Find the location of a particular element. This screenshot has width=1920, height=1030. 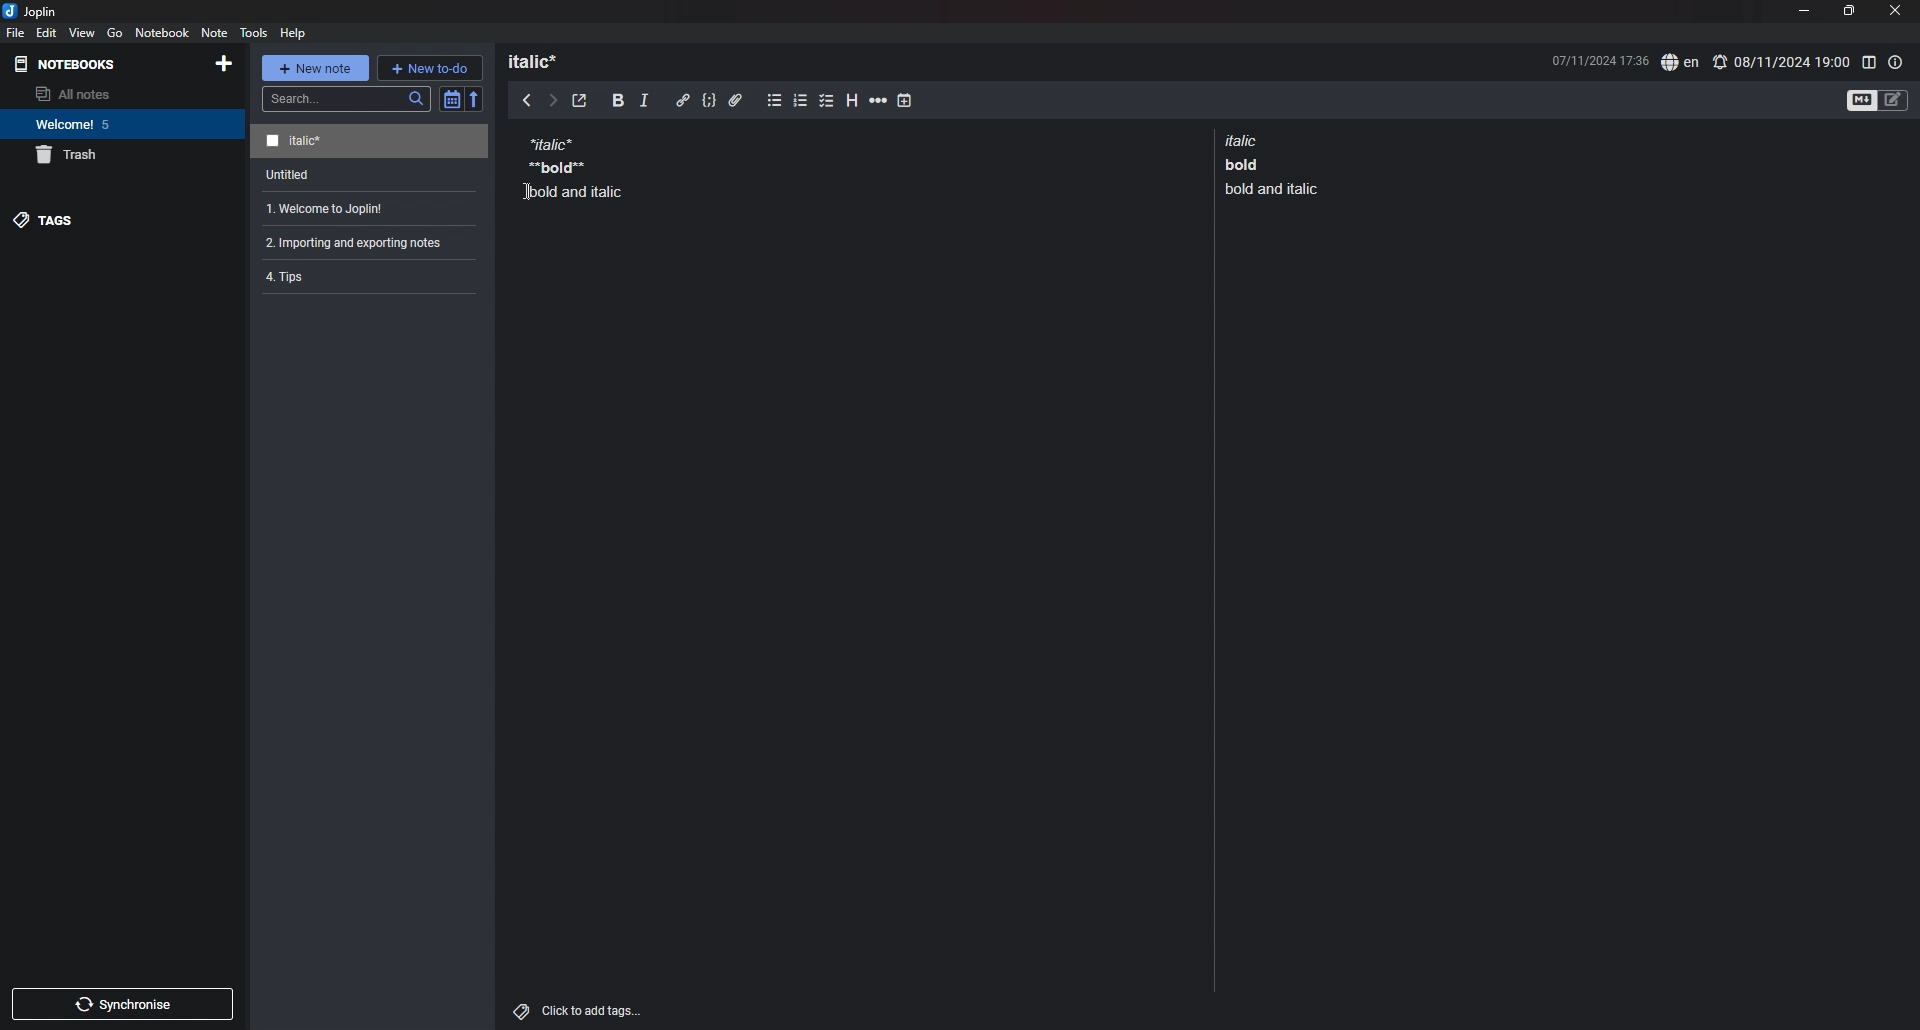

italic is located at coordinates (644, 104).